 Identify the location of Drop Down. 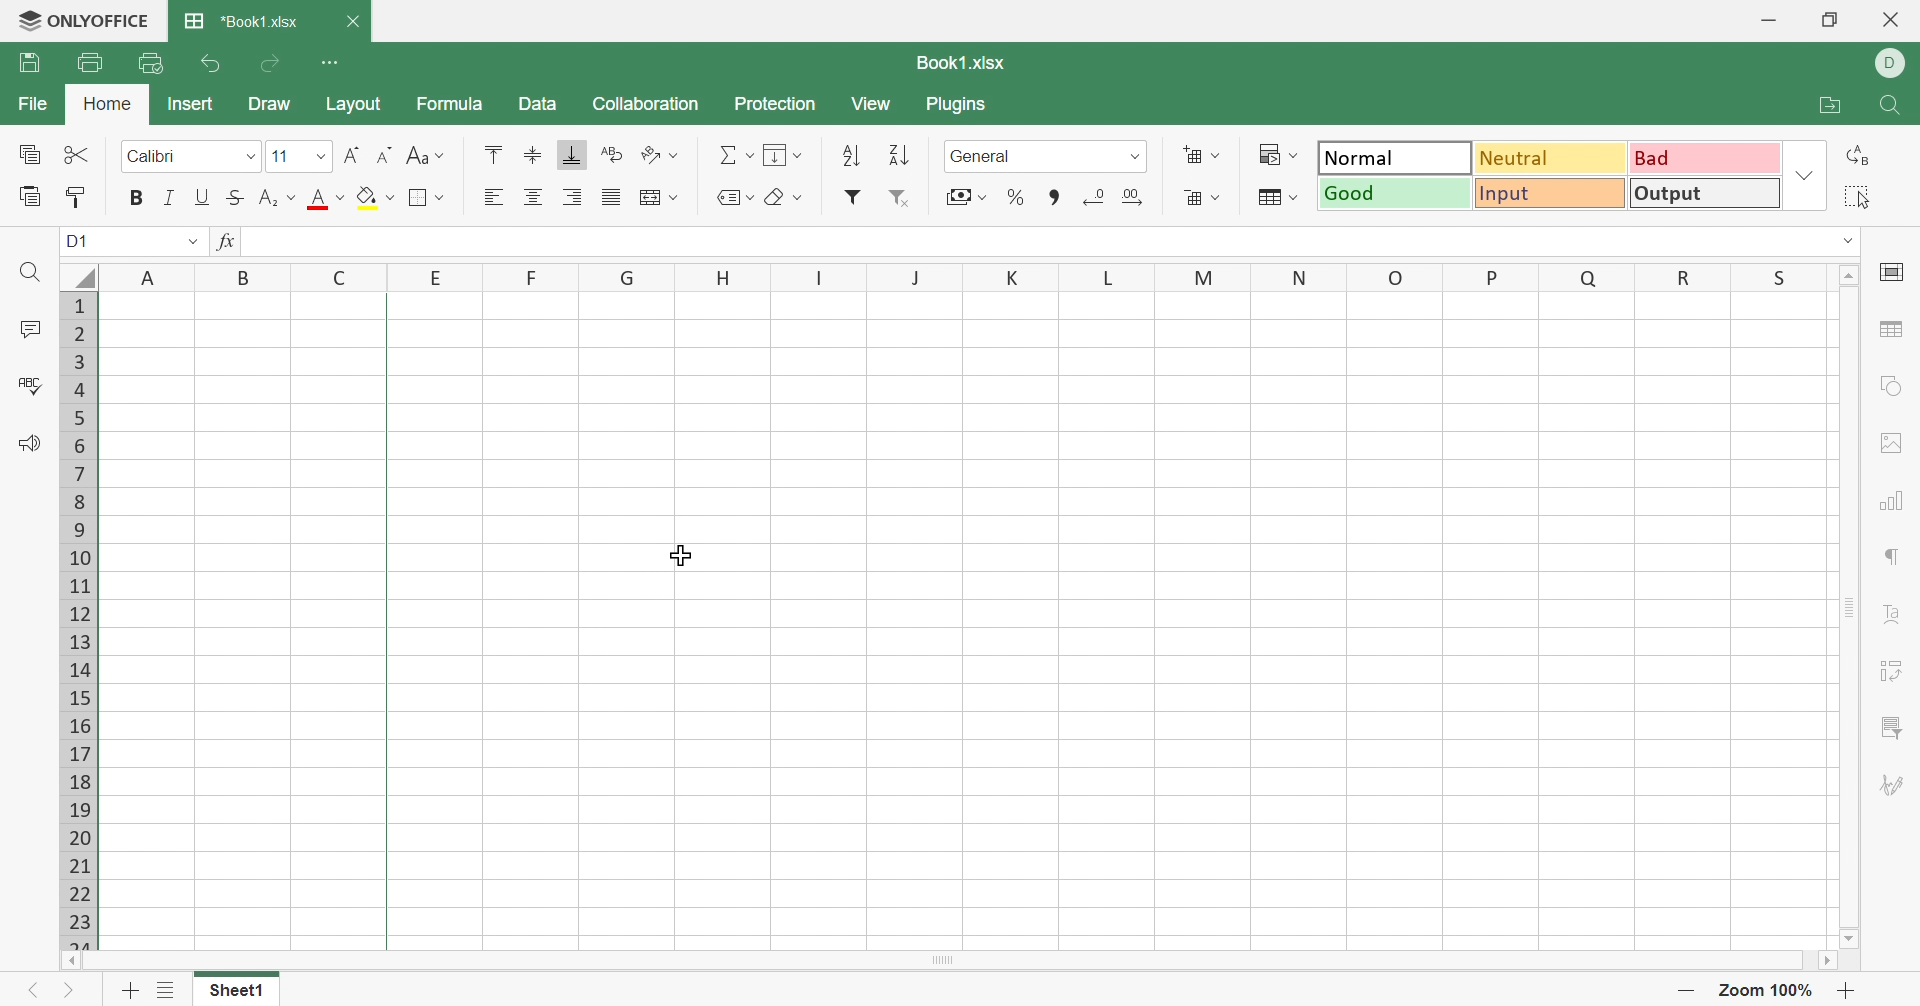
(675, 198).